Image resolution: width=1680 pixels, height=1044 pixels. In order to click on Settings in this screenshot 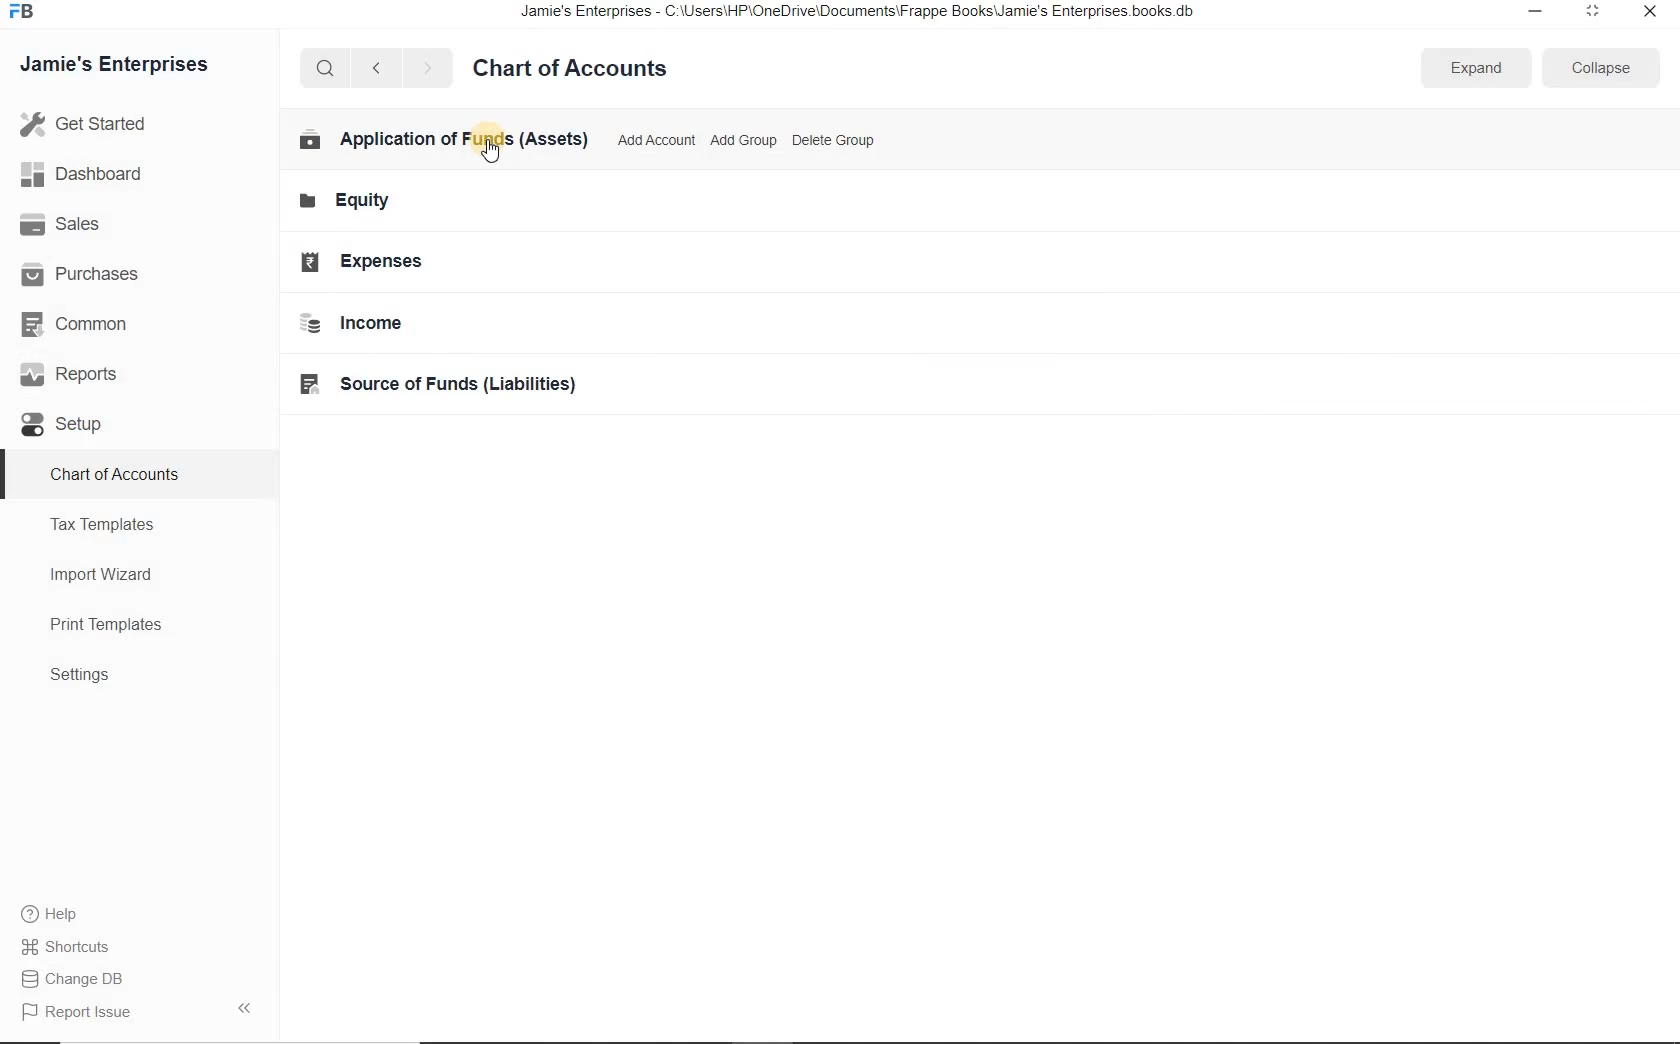, I will do `click(89, 676)`.